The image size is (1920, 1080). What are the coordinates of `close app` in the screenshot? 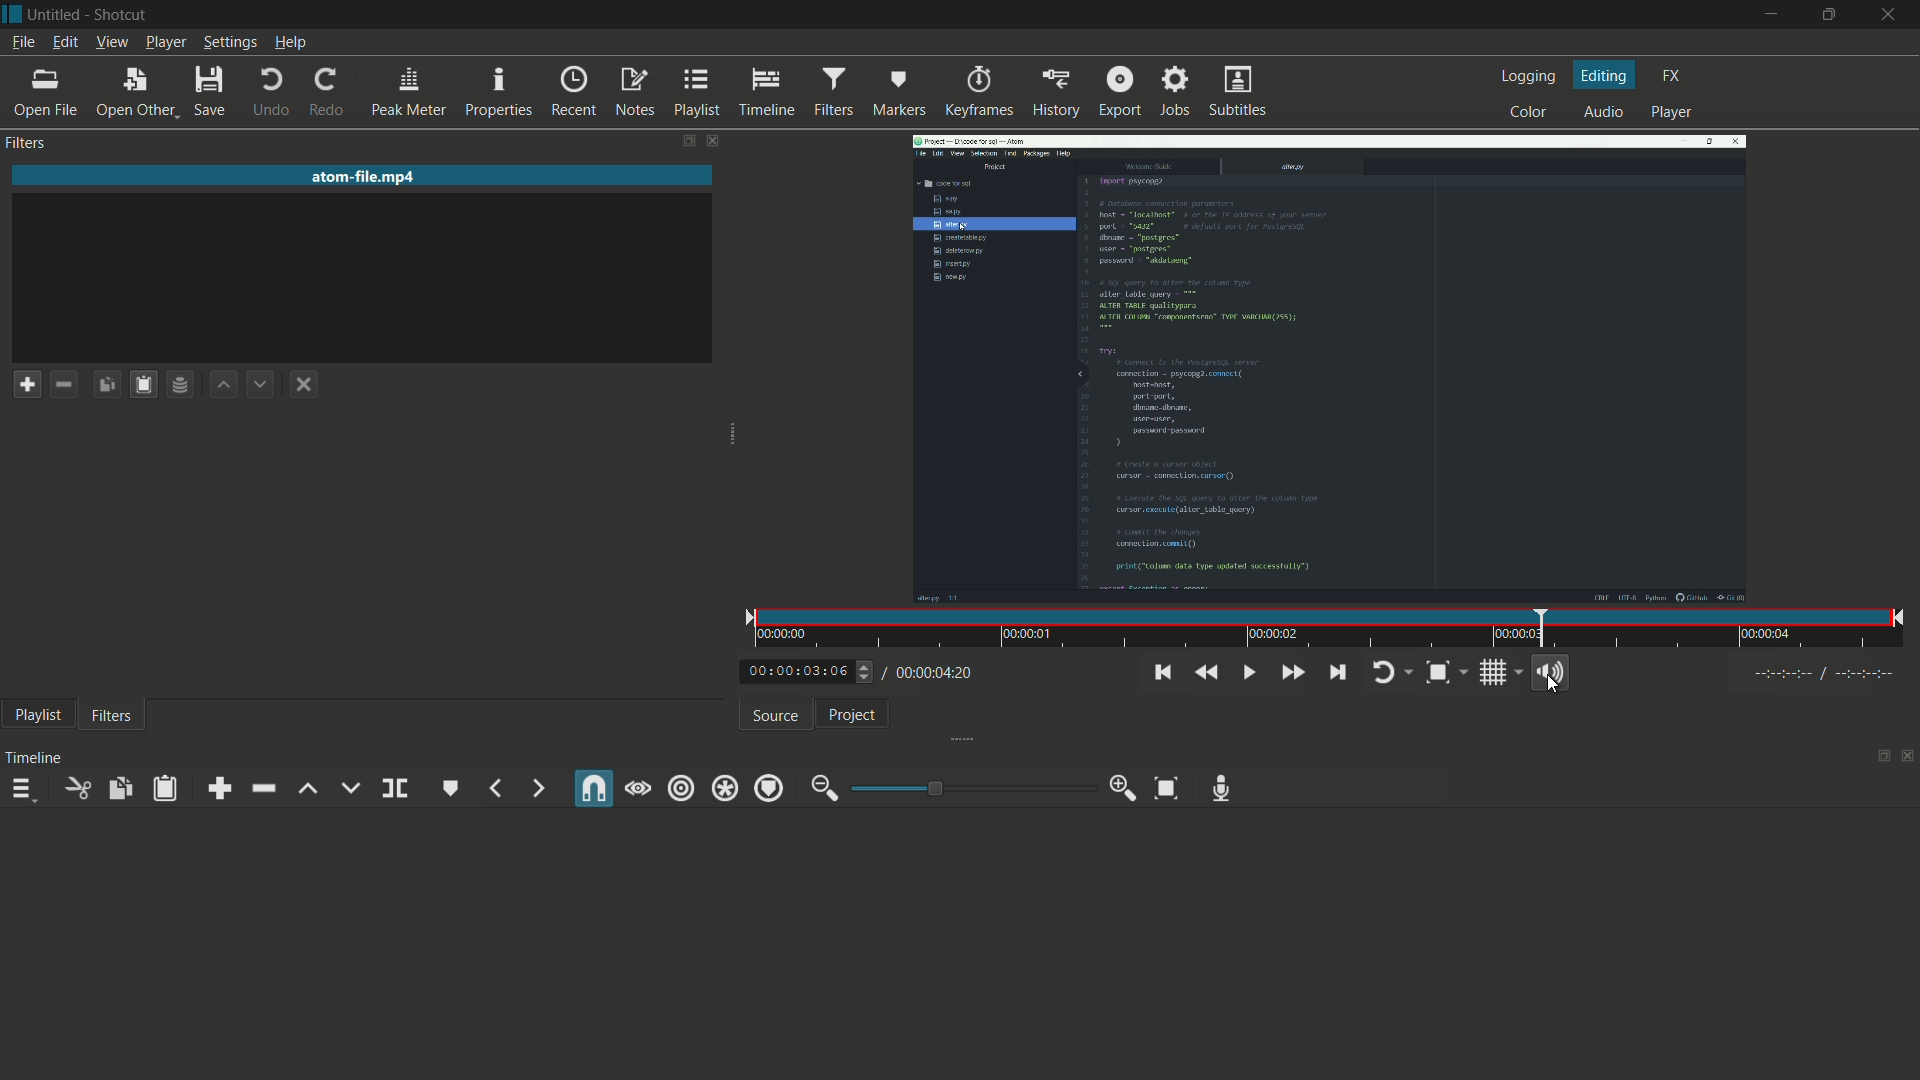 It's located at (1890, 14).